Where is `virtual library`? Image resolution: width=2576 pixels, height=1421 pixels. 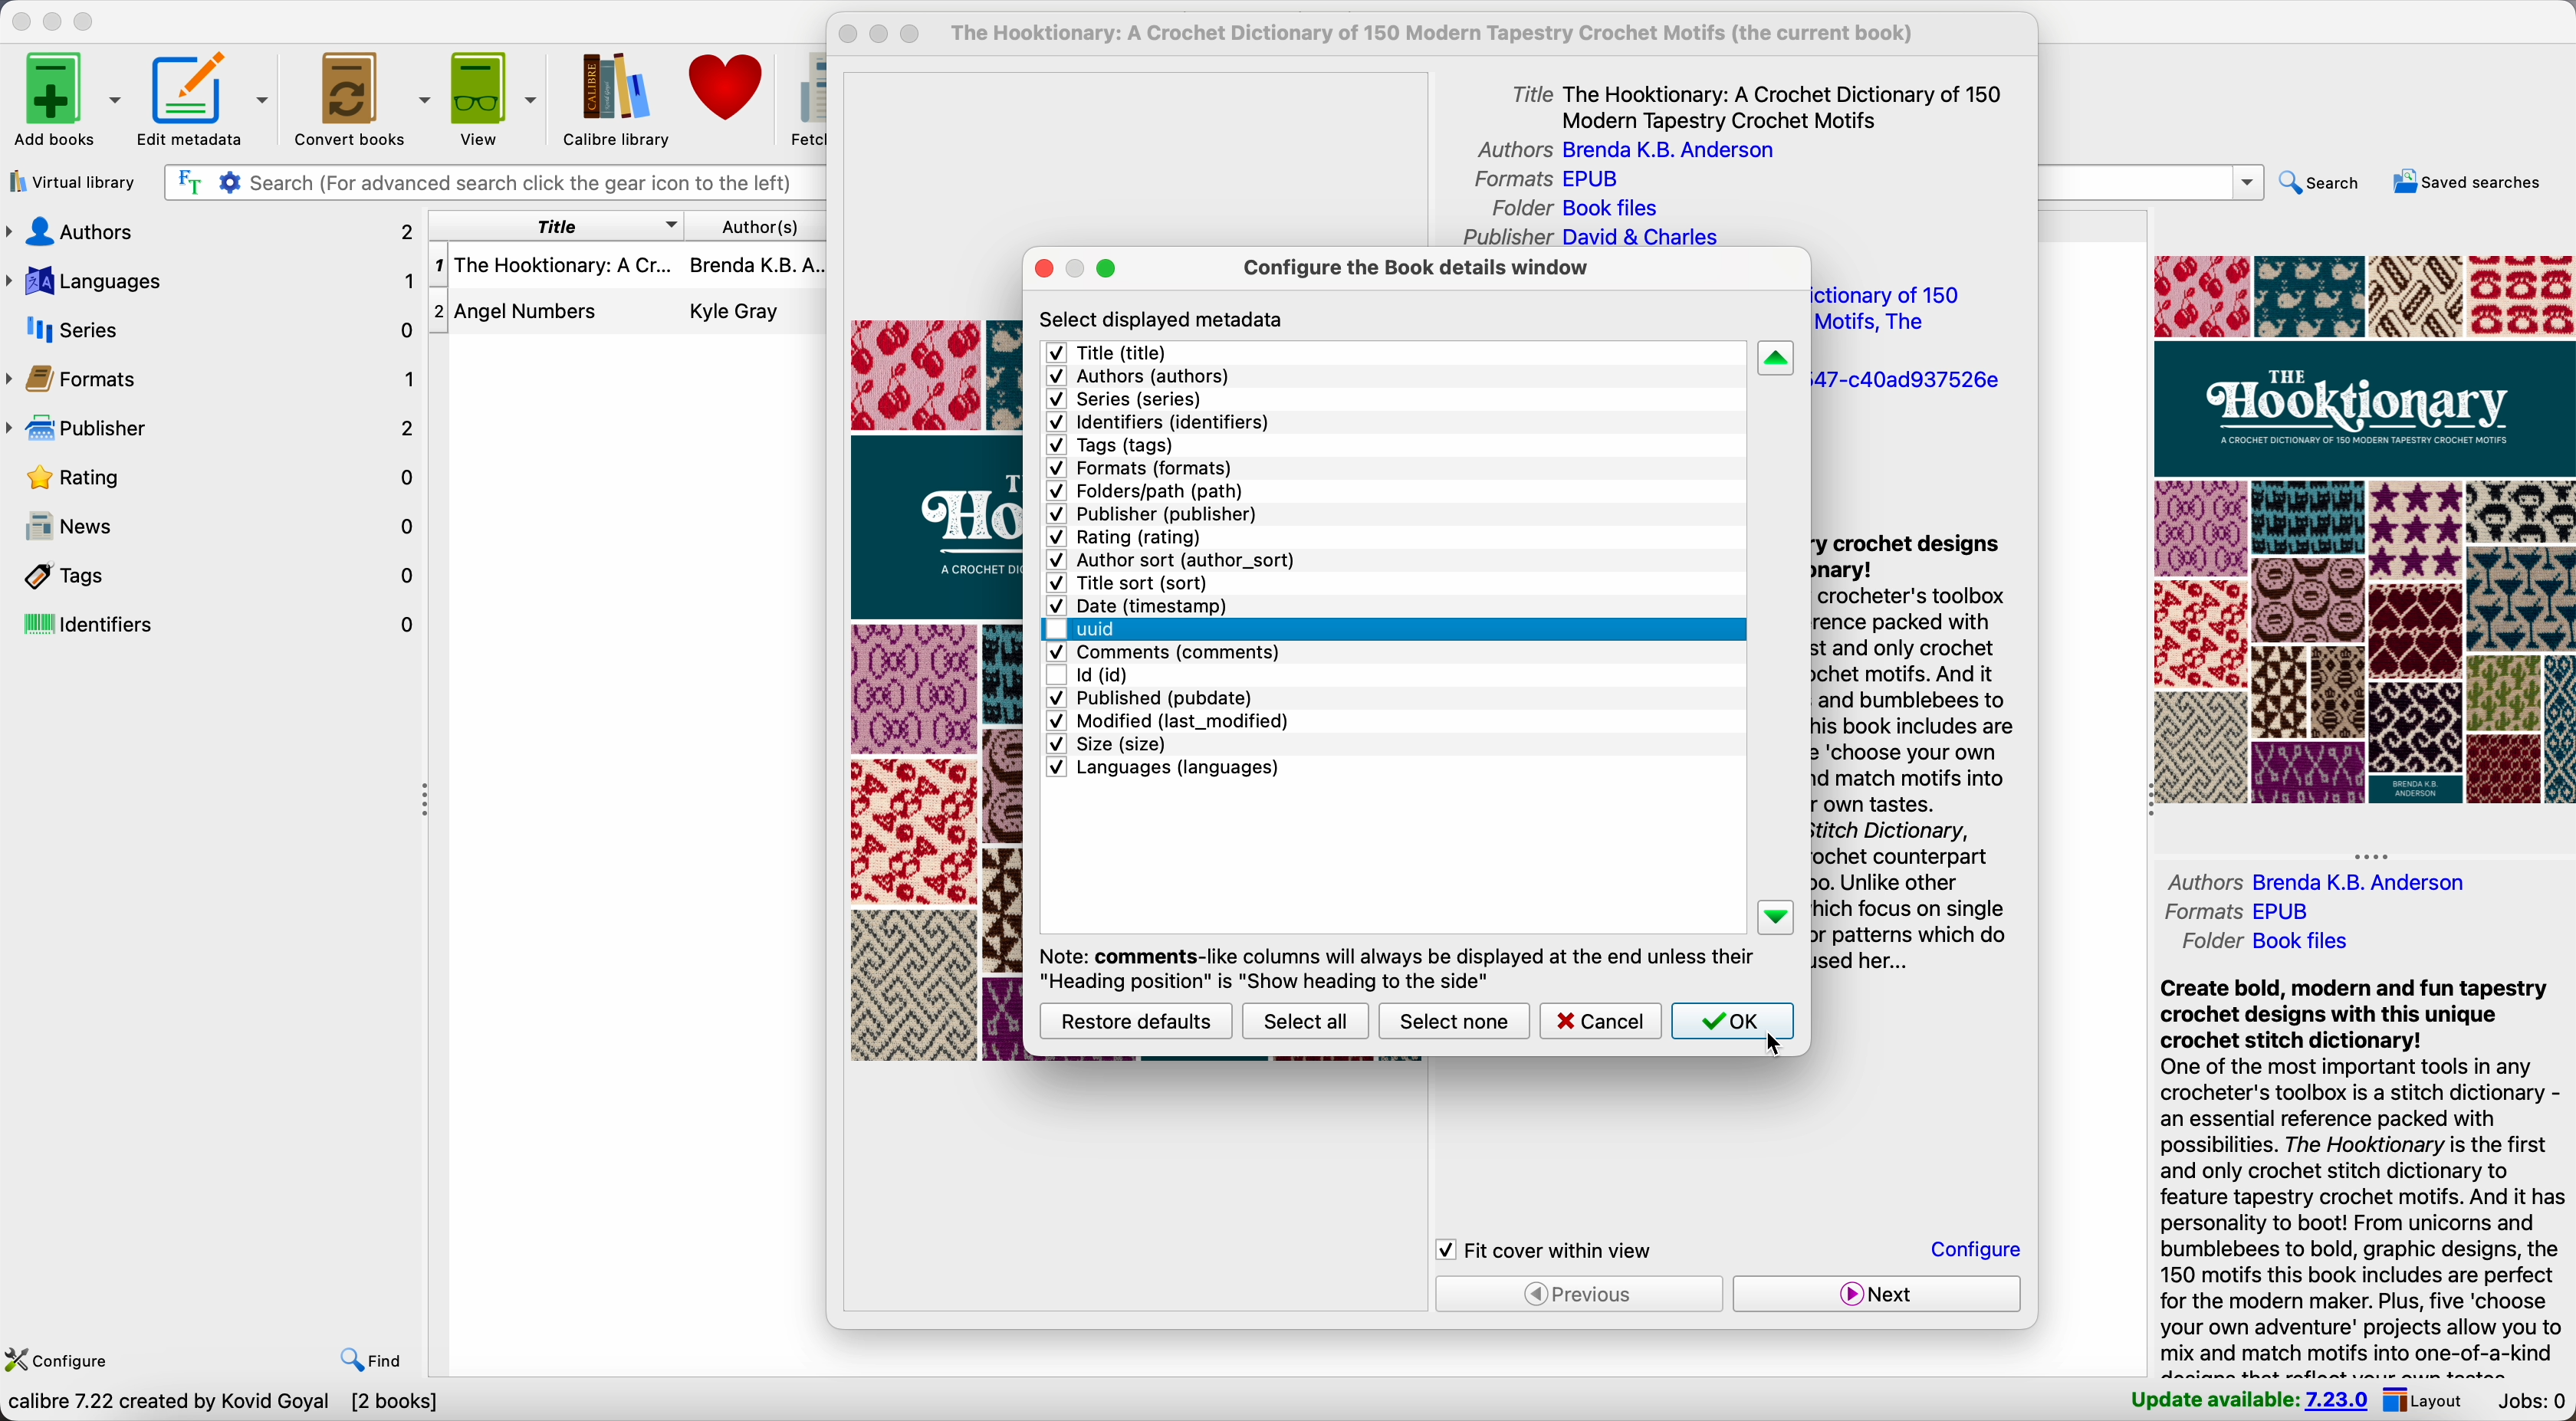
virtual library is located at coordinates (71, 180).